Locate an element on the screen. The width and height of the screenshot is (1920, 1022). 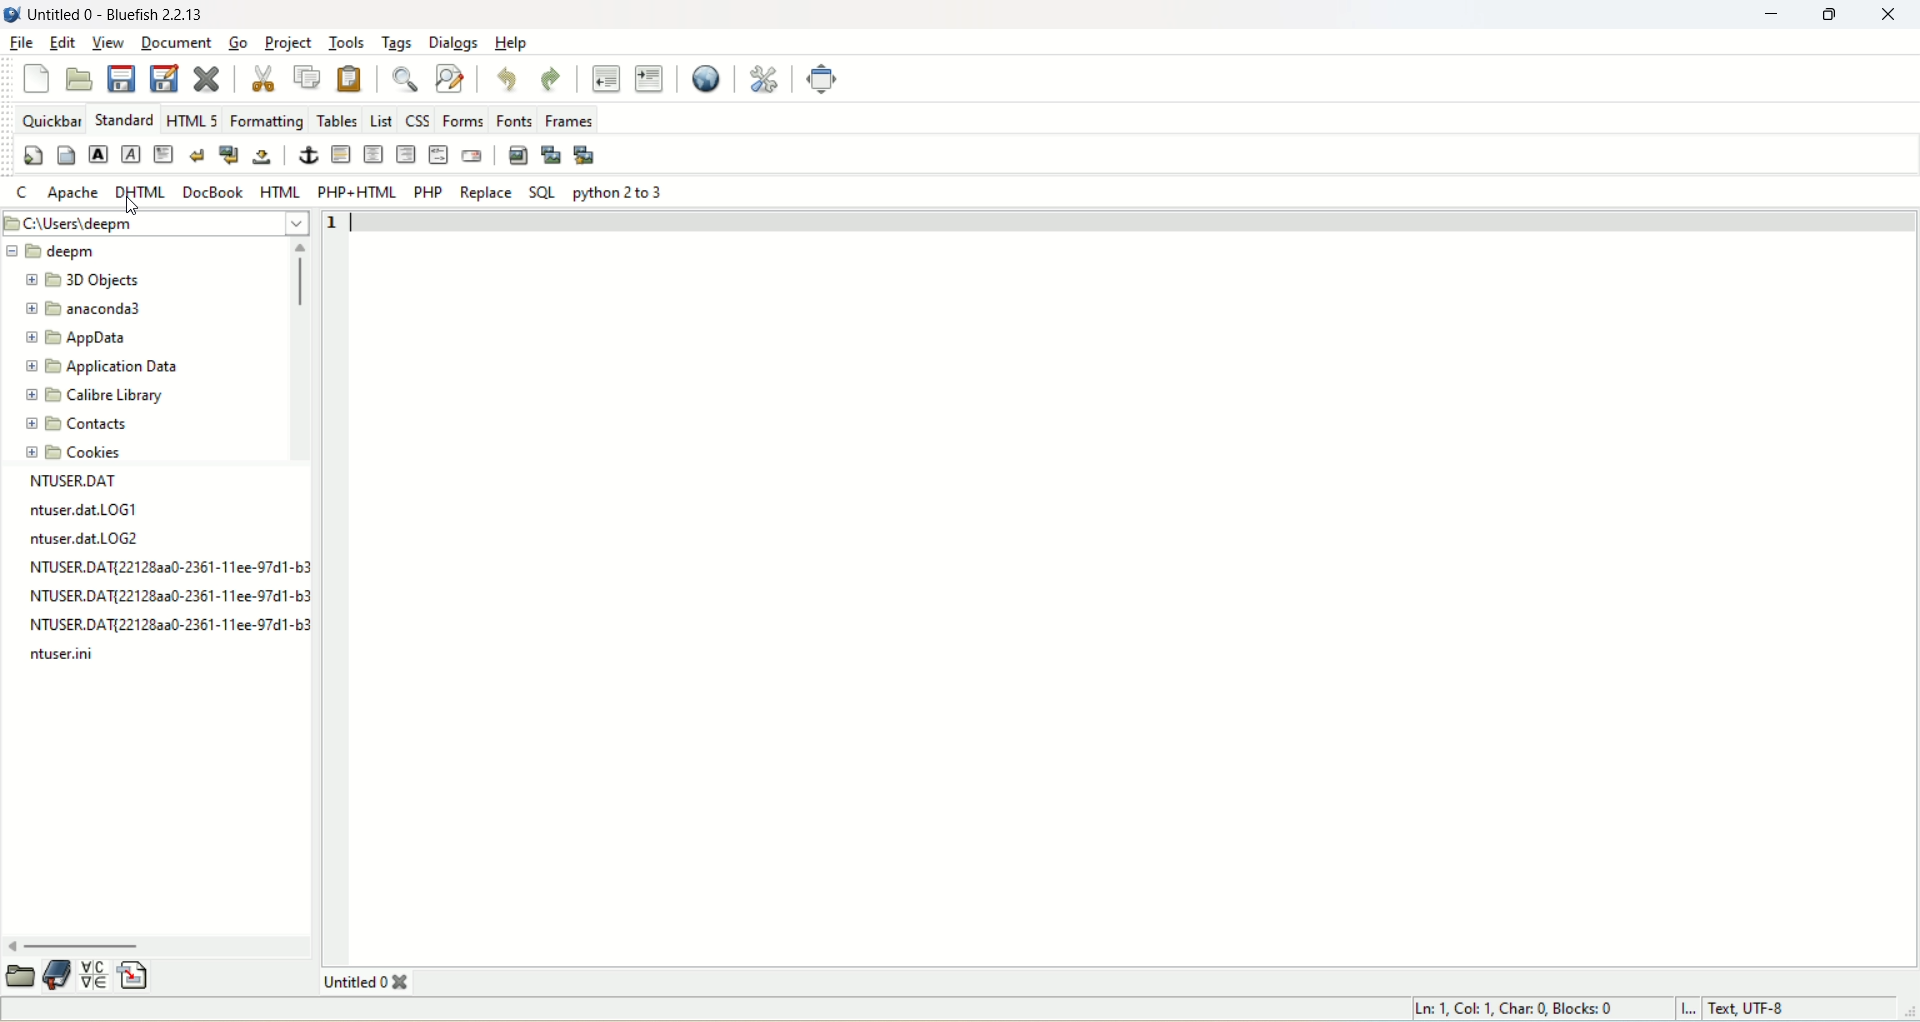
cut is located at coordinates (265, 80).